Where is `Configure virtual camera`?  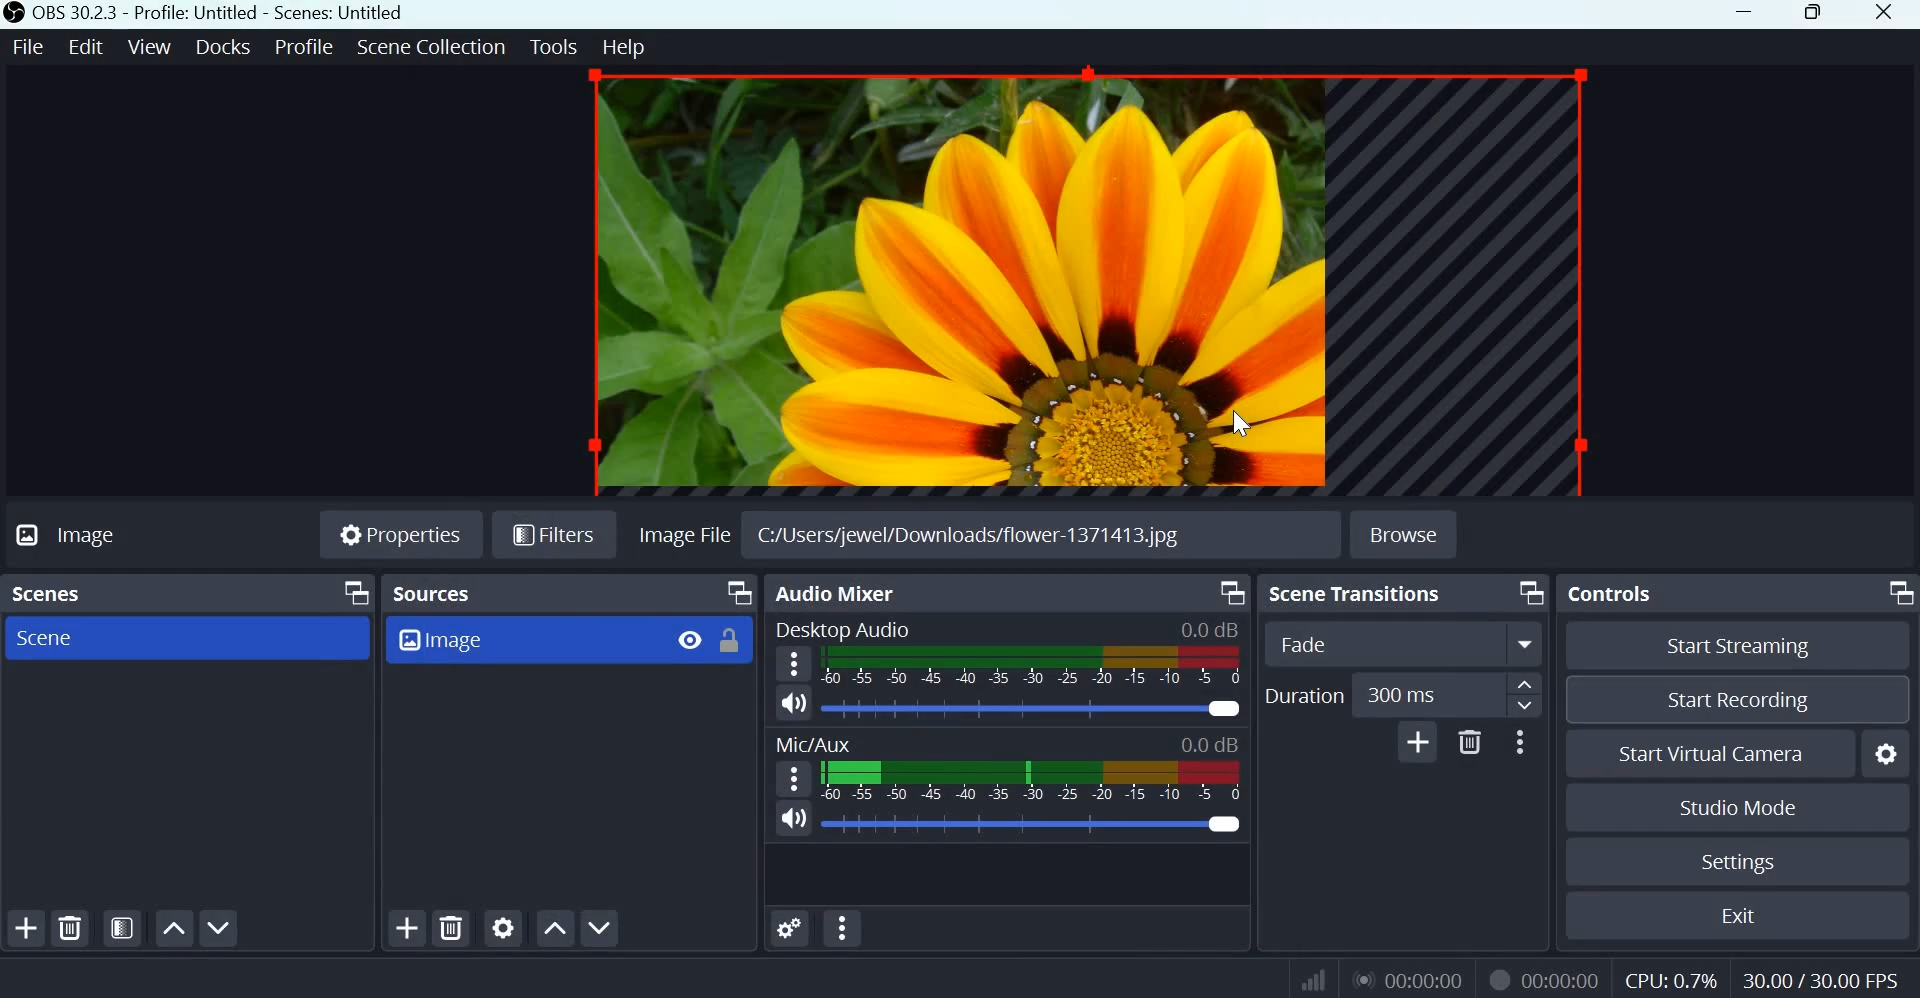
Configure virtual camera is located at coordinates (1887, 751).